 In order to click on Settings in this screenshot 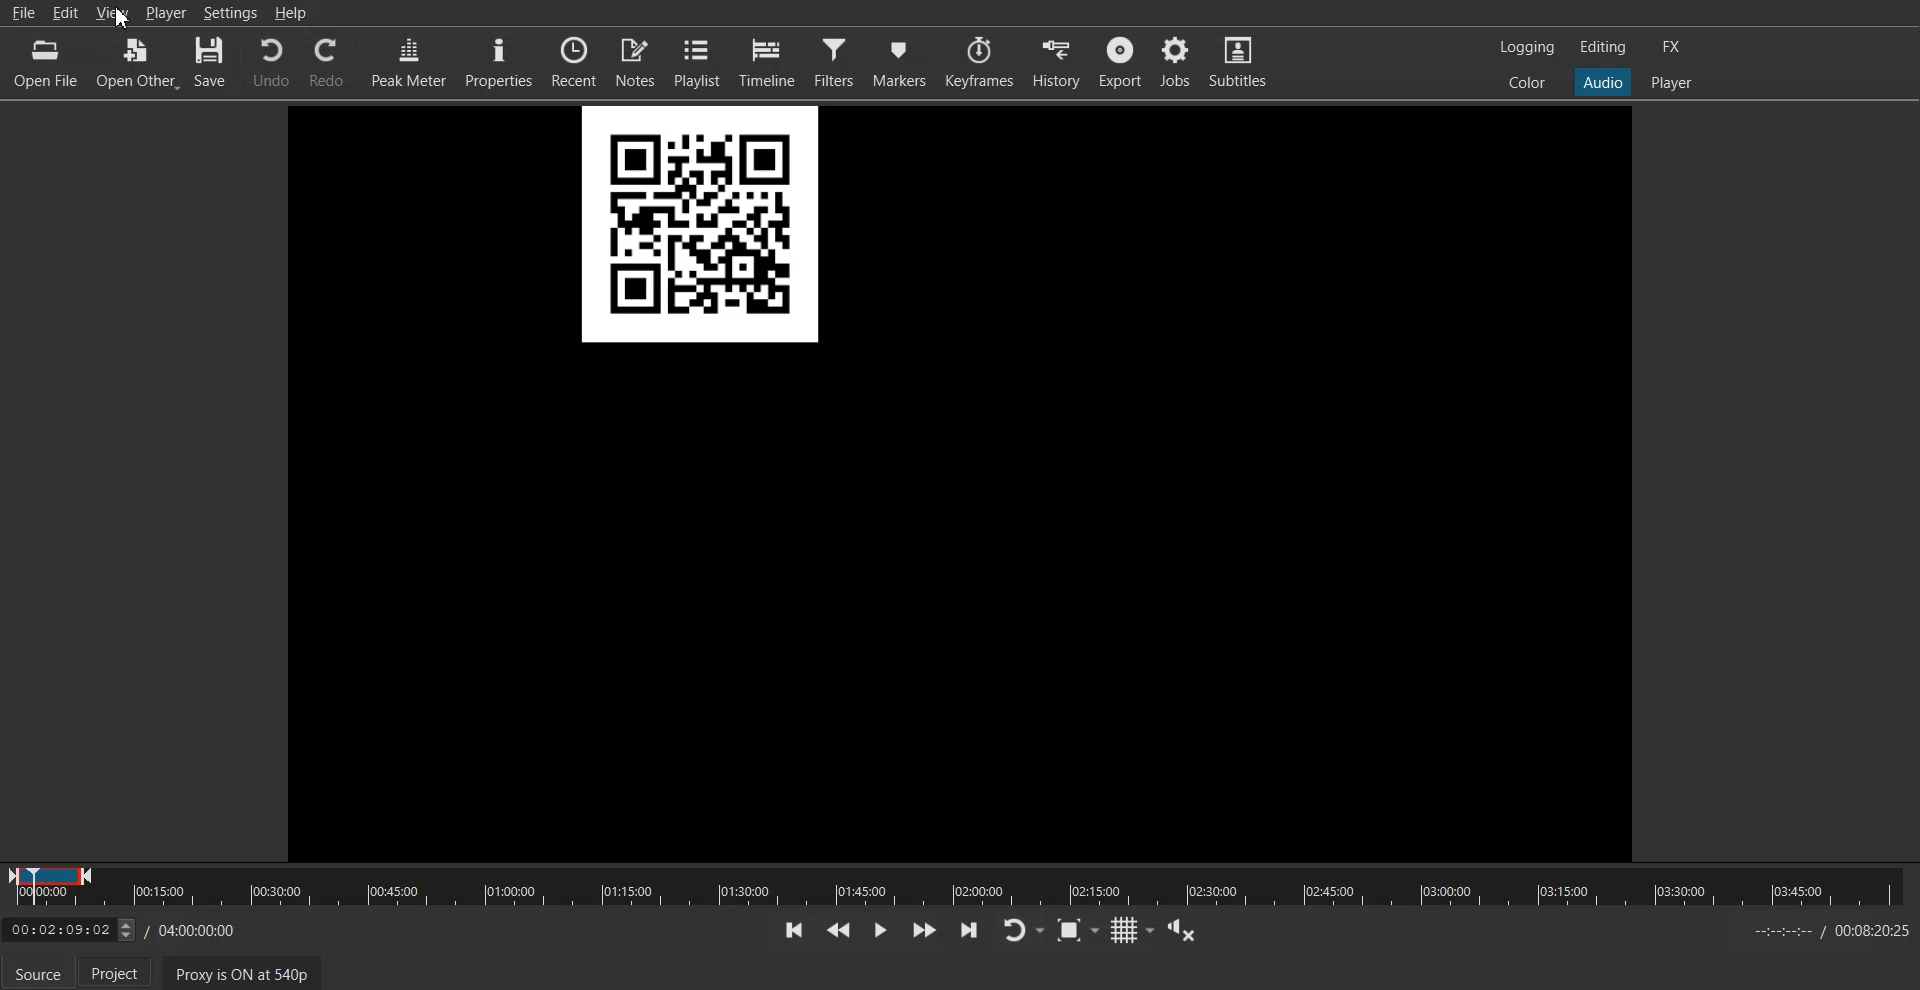, I will do `click(231, 13)`.